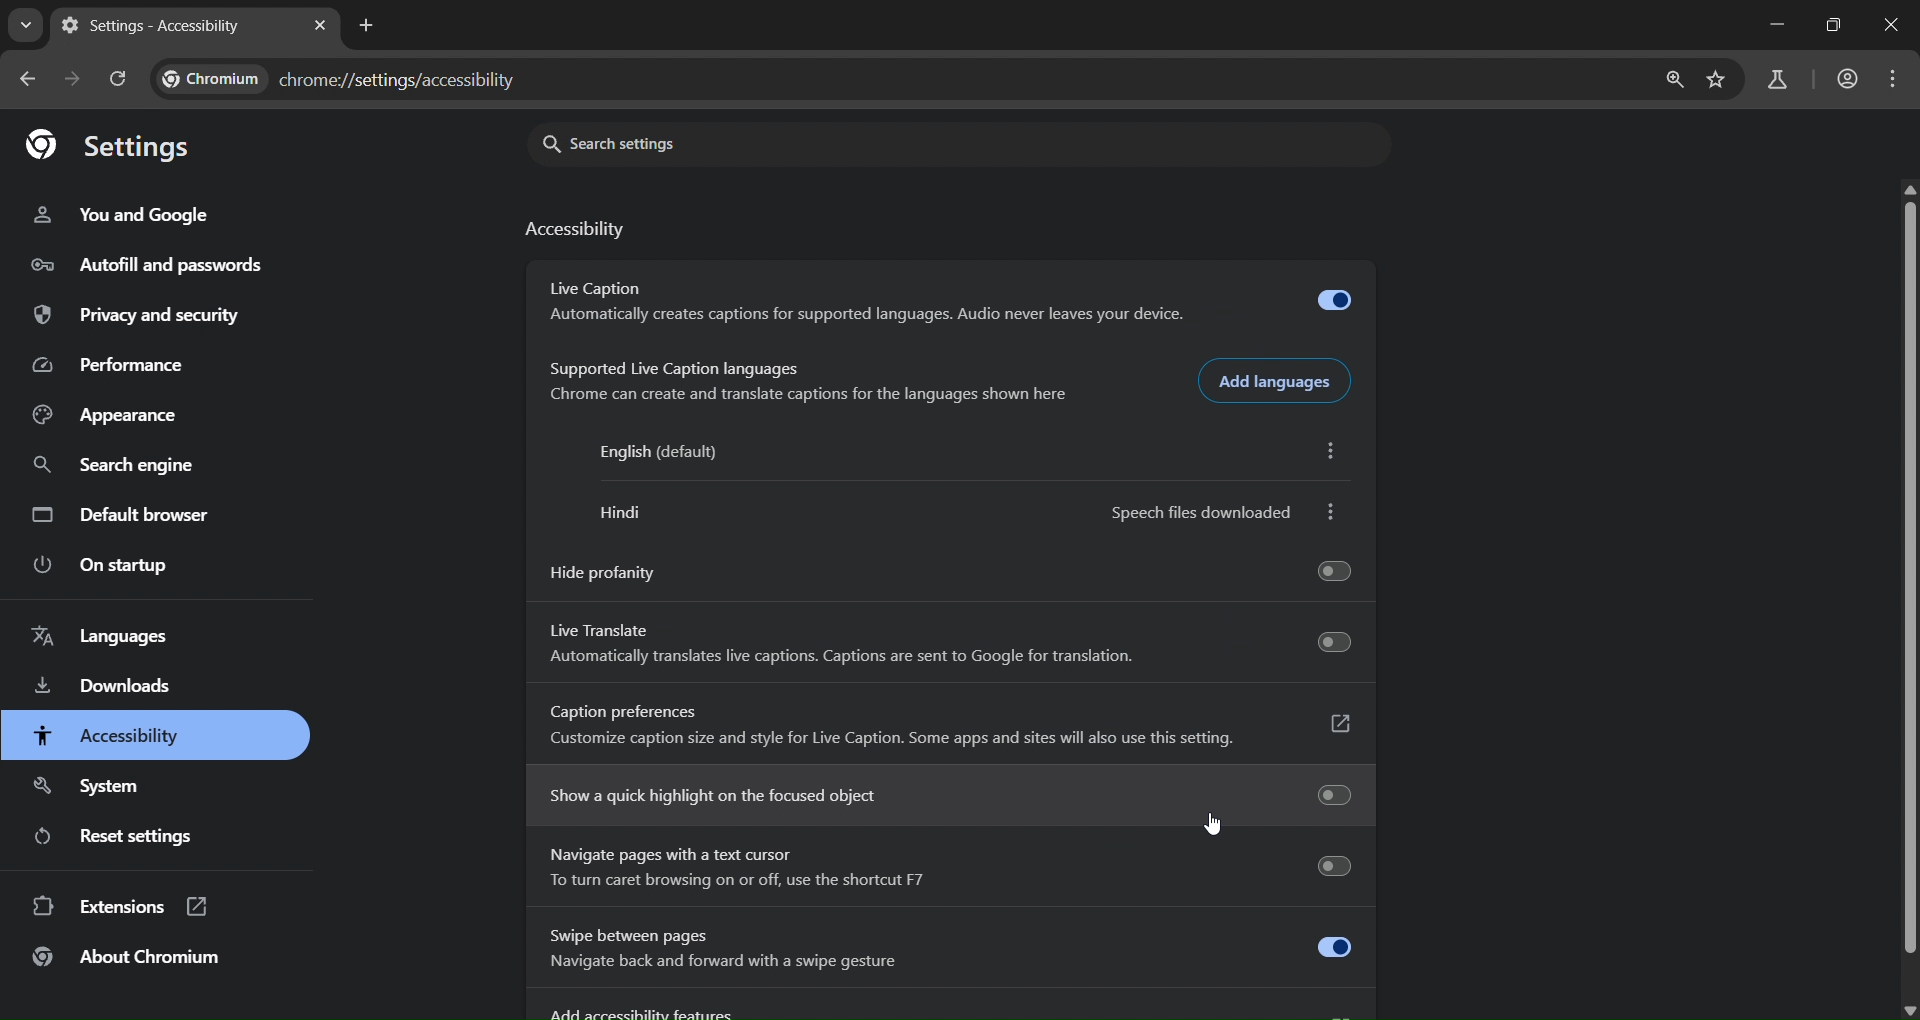  Describe the element at coordinates (1204, 511) in the screenshot. I see `Speech files downloaded` at that location.